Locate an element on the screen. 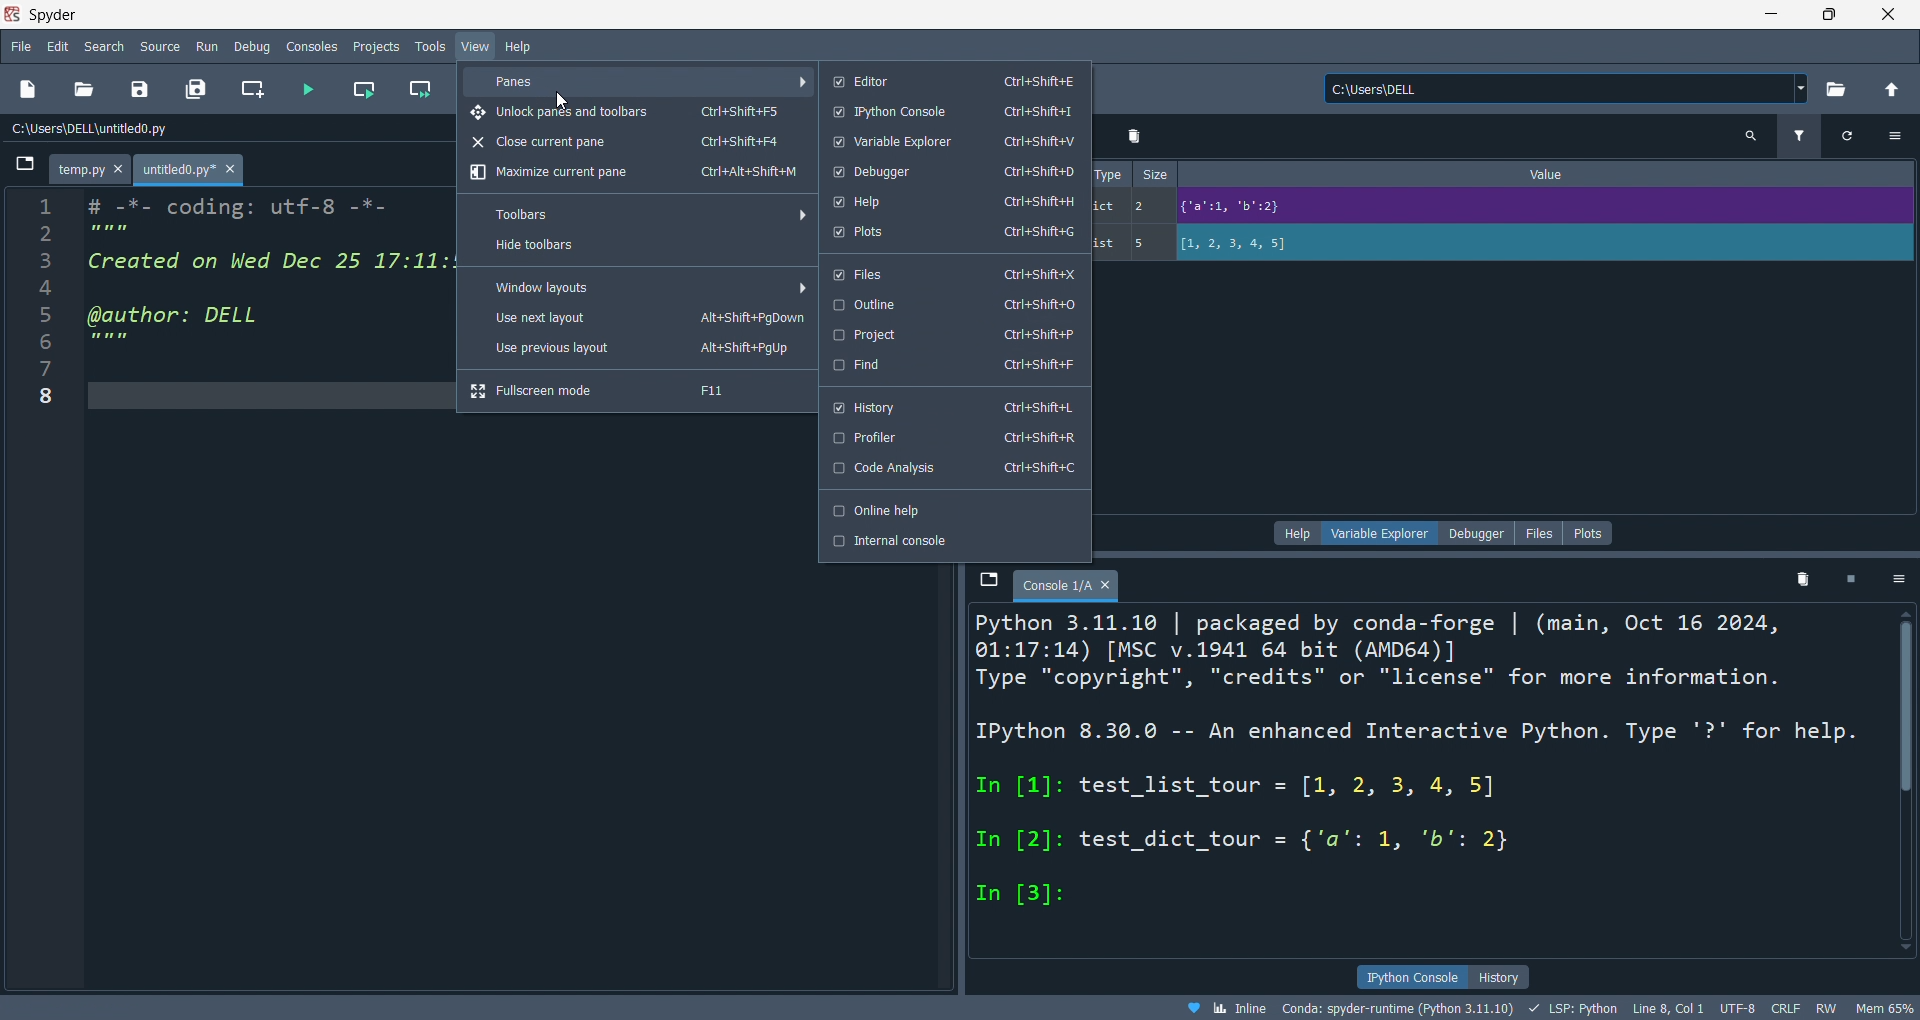 This screenshot has height=1020, width=1920. debugger is located at coordinates (1473, 533).